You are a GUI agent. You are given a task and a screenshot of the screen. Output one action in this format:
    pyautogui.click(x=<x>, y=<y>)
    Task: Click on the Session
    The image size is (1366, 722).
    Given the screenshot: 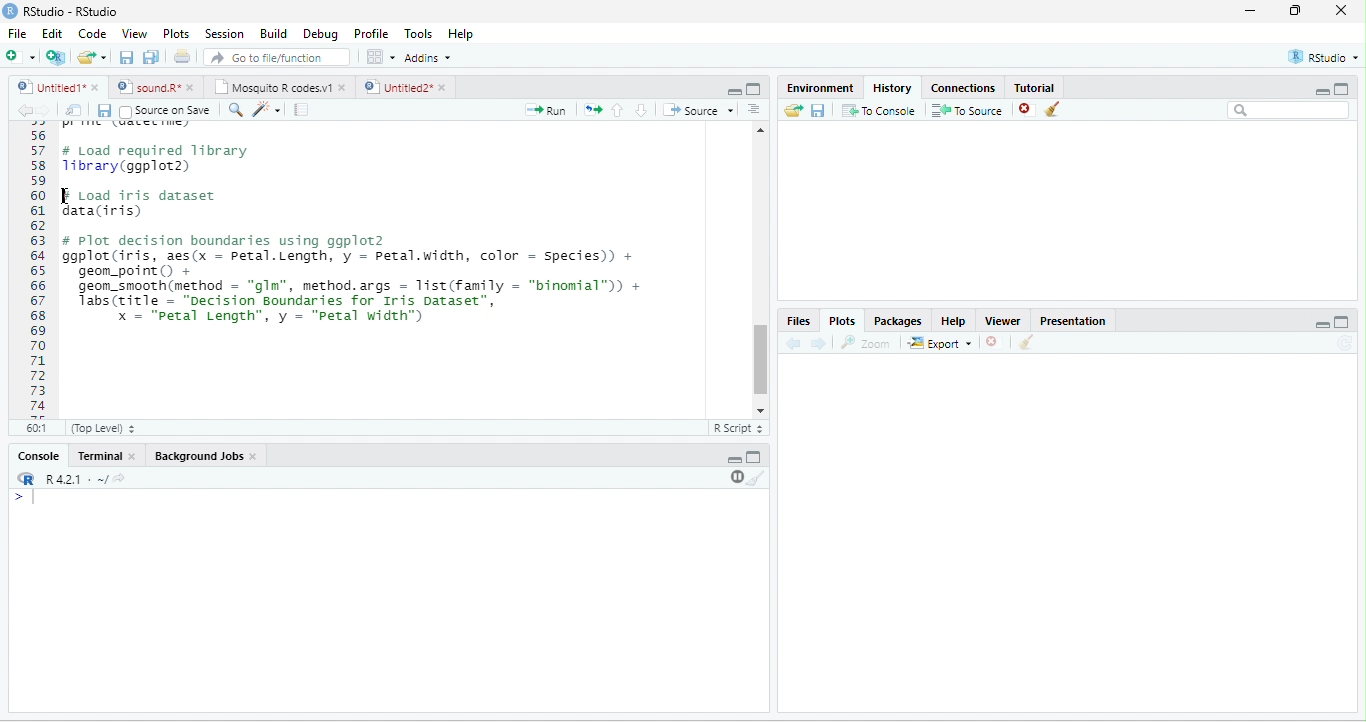 What is the action you would take?
    pyautogui.click(x=226, y=35)
    